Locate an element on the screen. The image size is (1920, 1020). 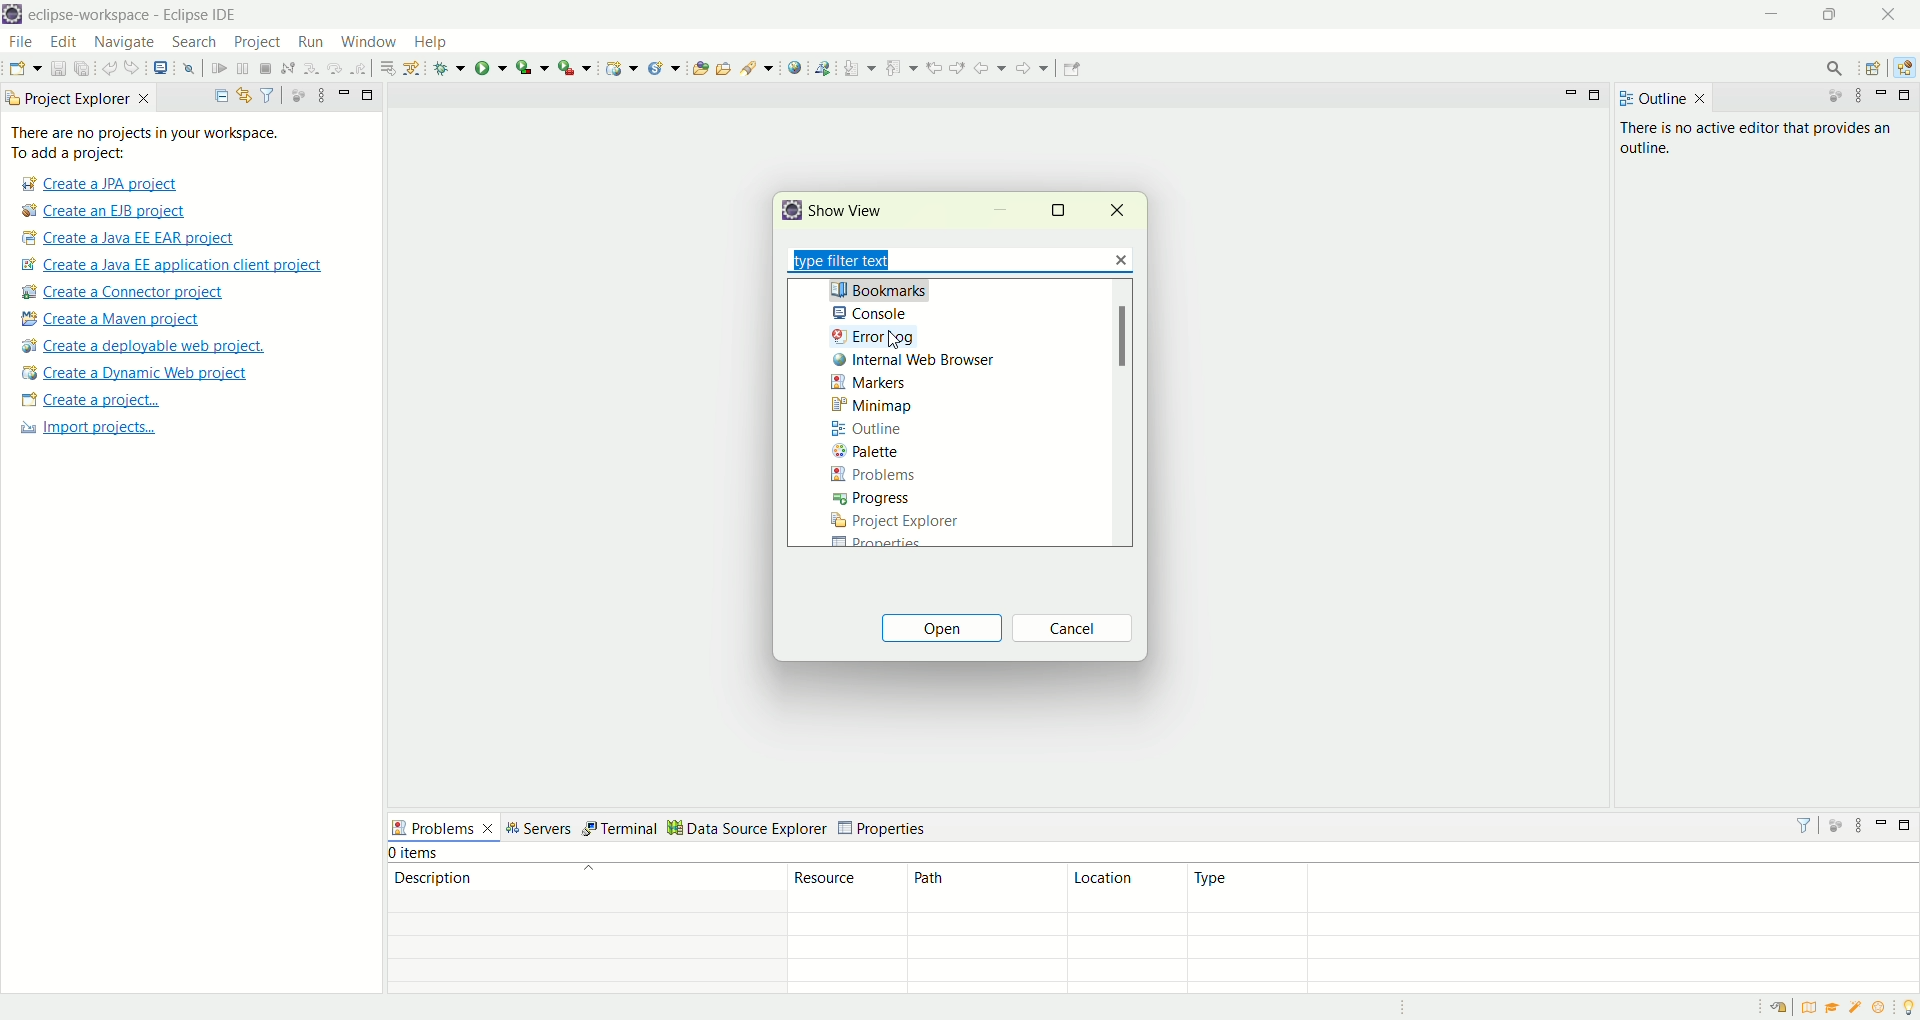
there is no active editor that provides an outline is located at coordinates (1764, 135).